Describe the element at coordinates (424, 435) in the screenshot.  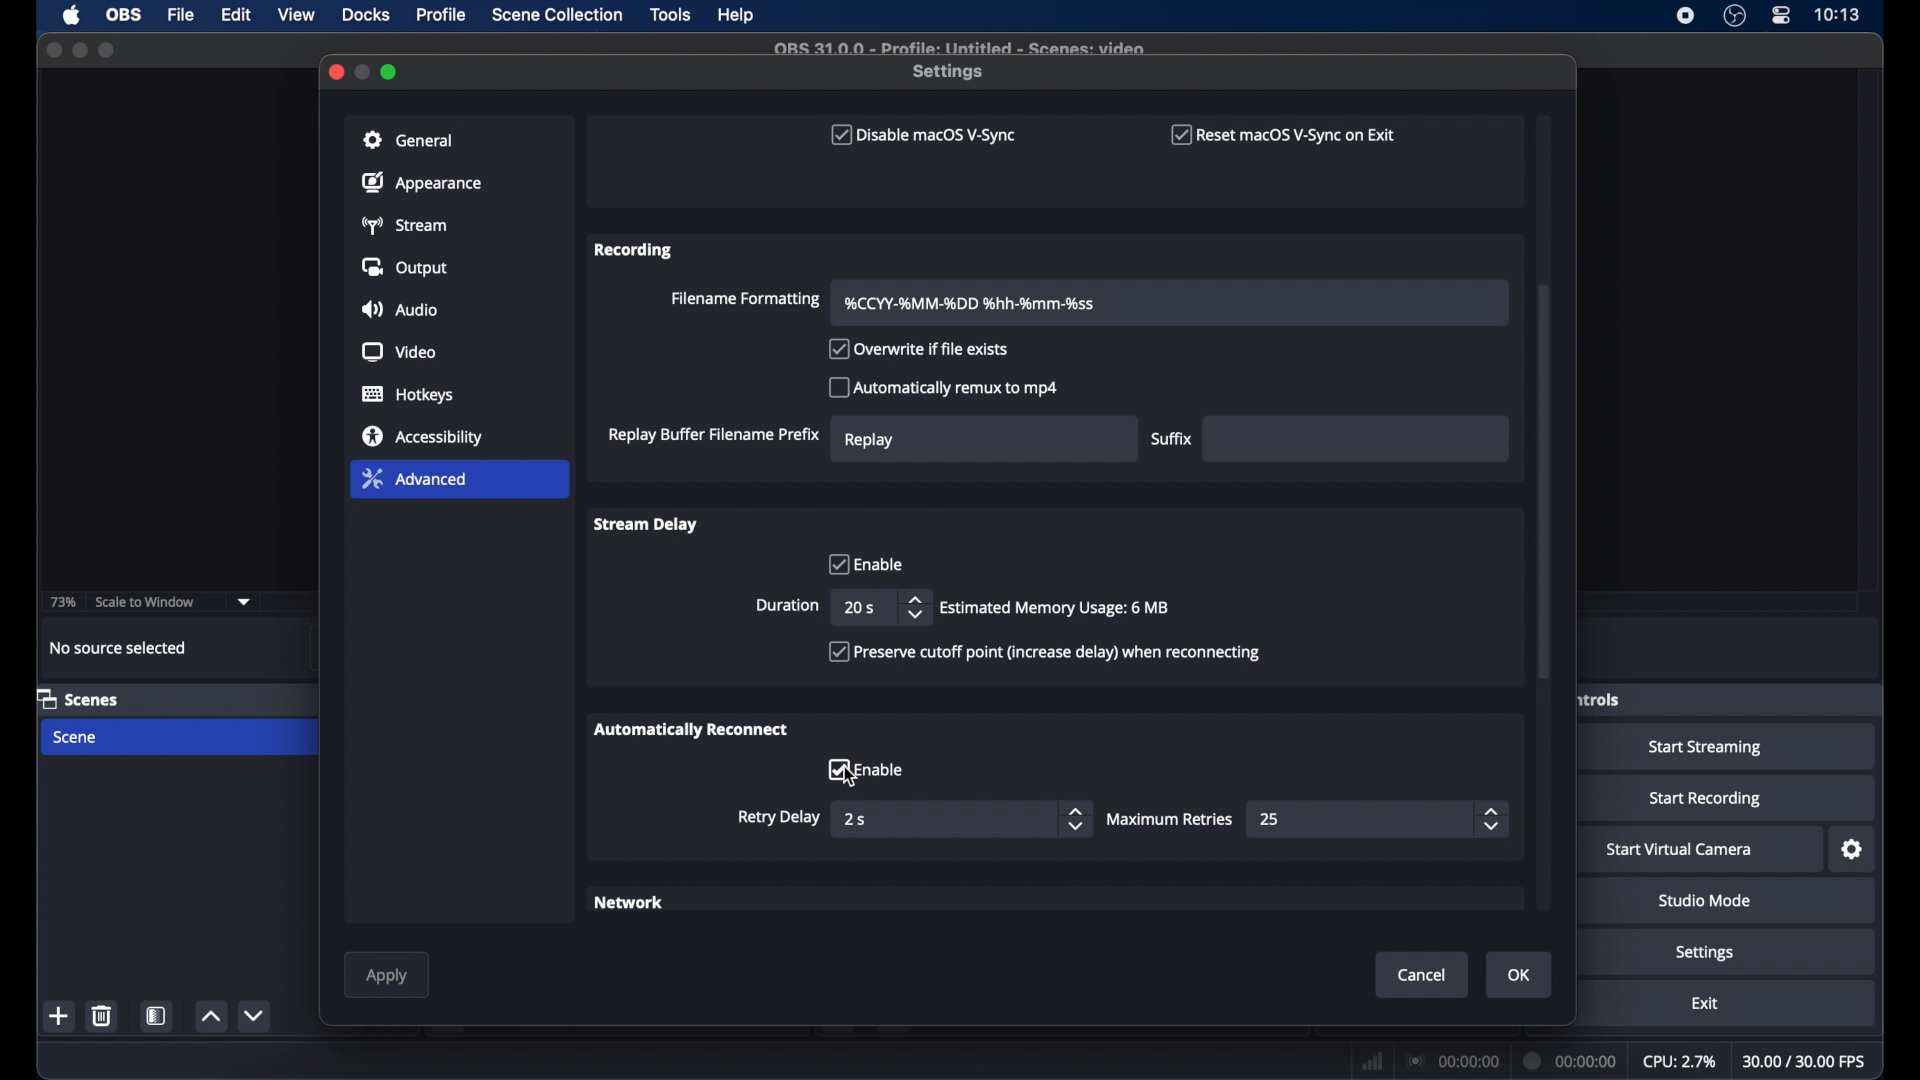
I see `accessibility ` at that location.